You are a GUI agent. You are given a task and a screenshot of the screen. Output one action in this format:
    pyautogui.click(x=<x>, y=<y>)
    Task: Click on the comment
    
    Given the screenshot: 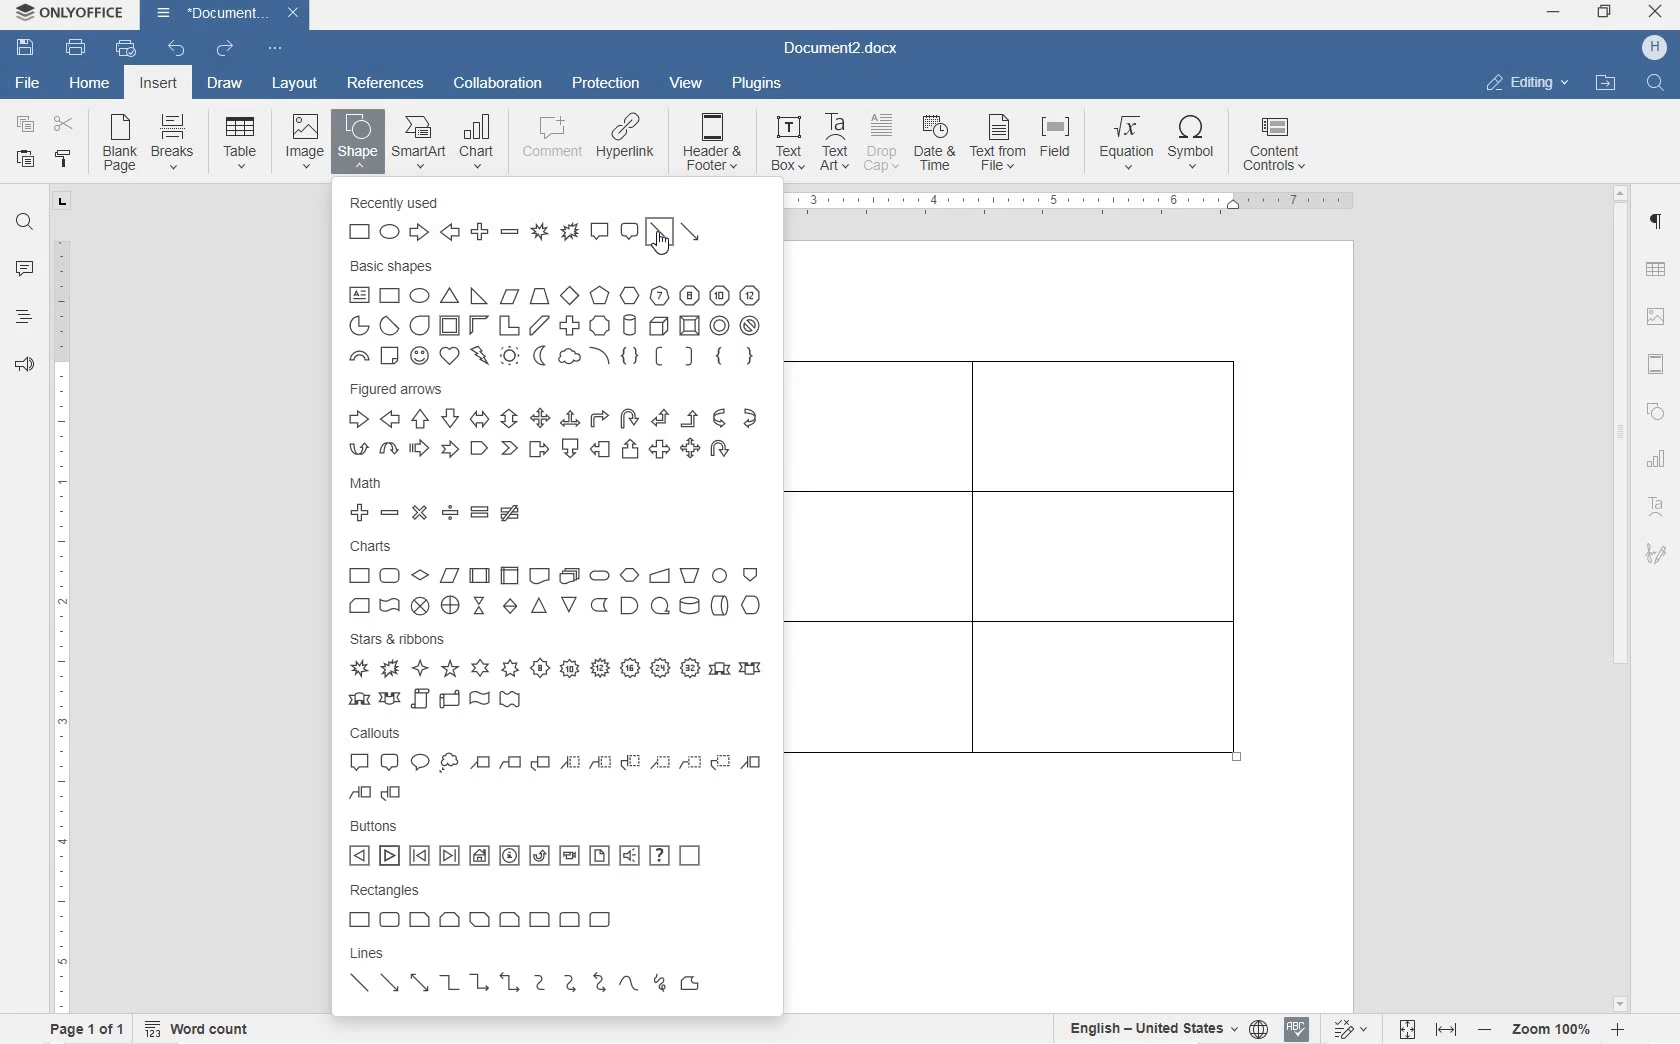 What is the action you would take?
    pyautogui.click(x=25, y=270)
    